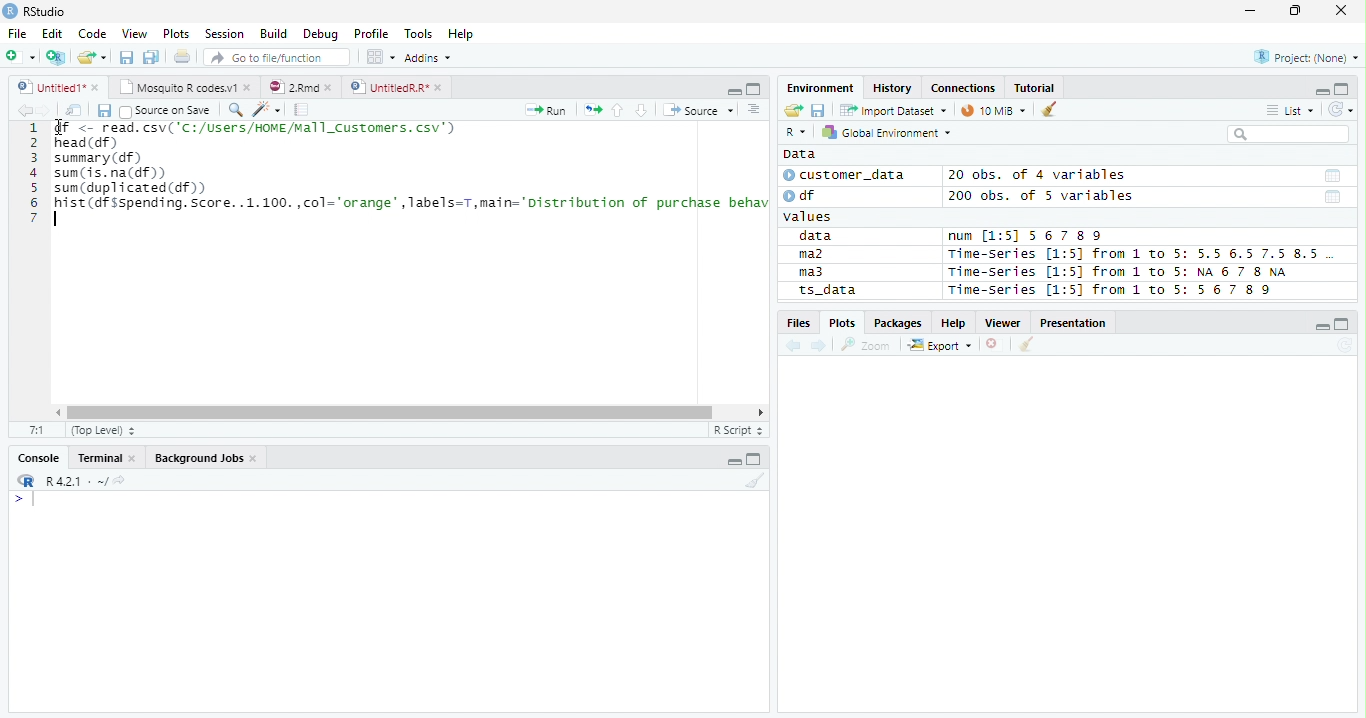 The image size is (1366, 718). Describe the element at coordinates (22, 110) in the screenshot. I see `Previous` at that location.